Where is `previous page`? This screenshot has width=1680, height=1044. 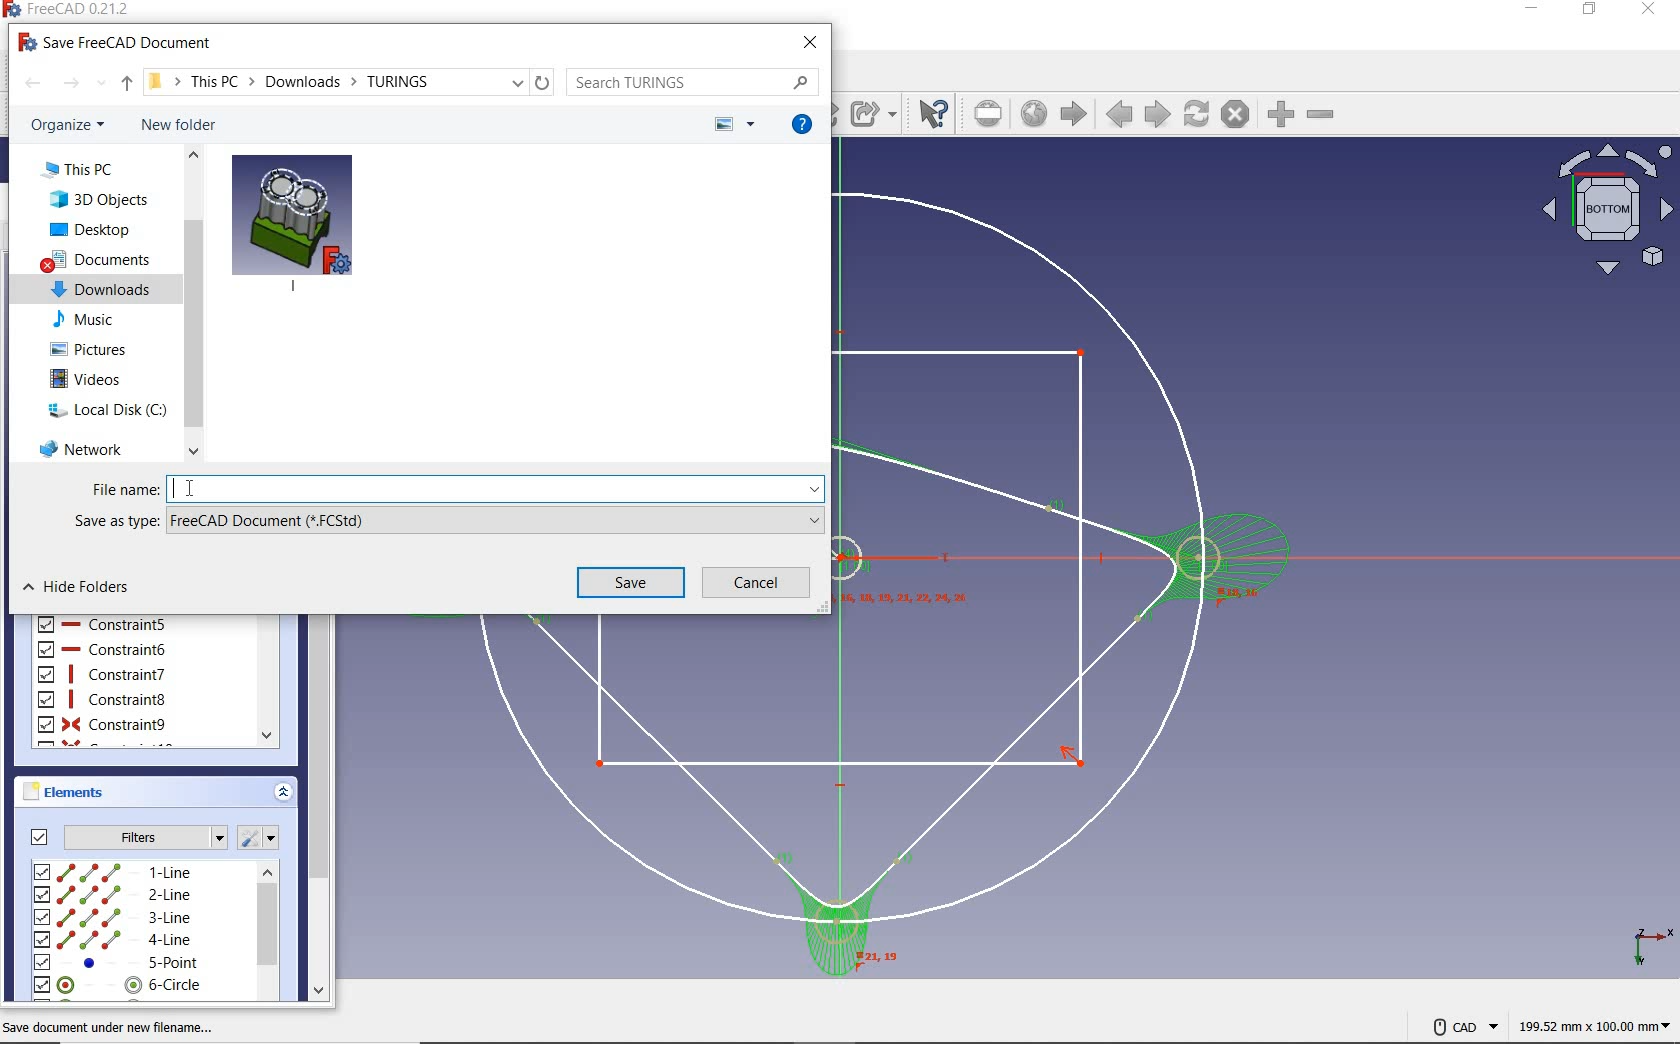
previous page is located at coordinates (1119, 117).